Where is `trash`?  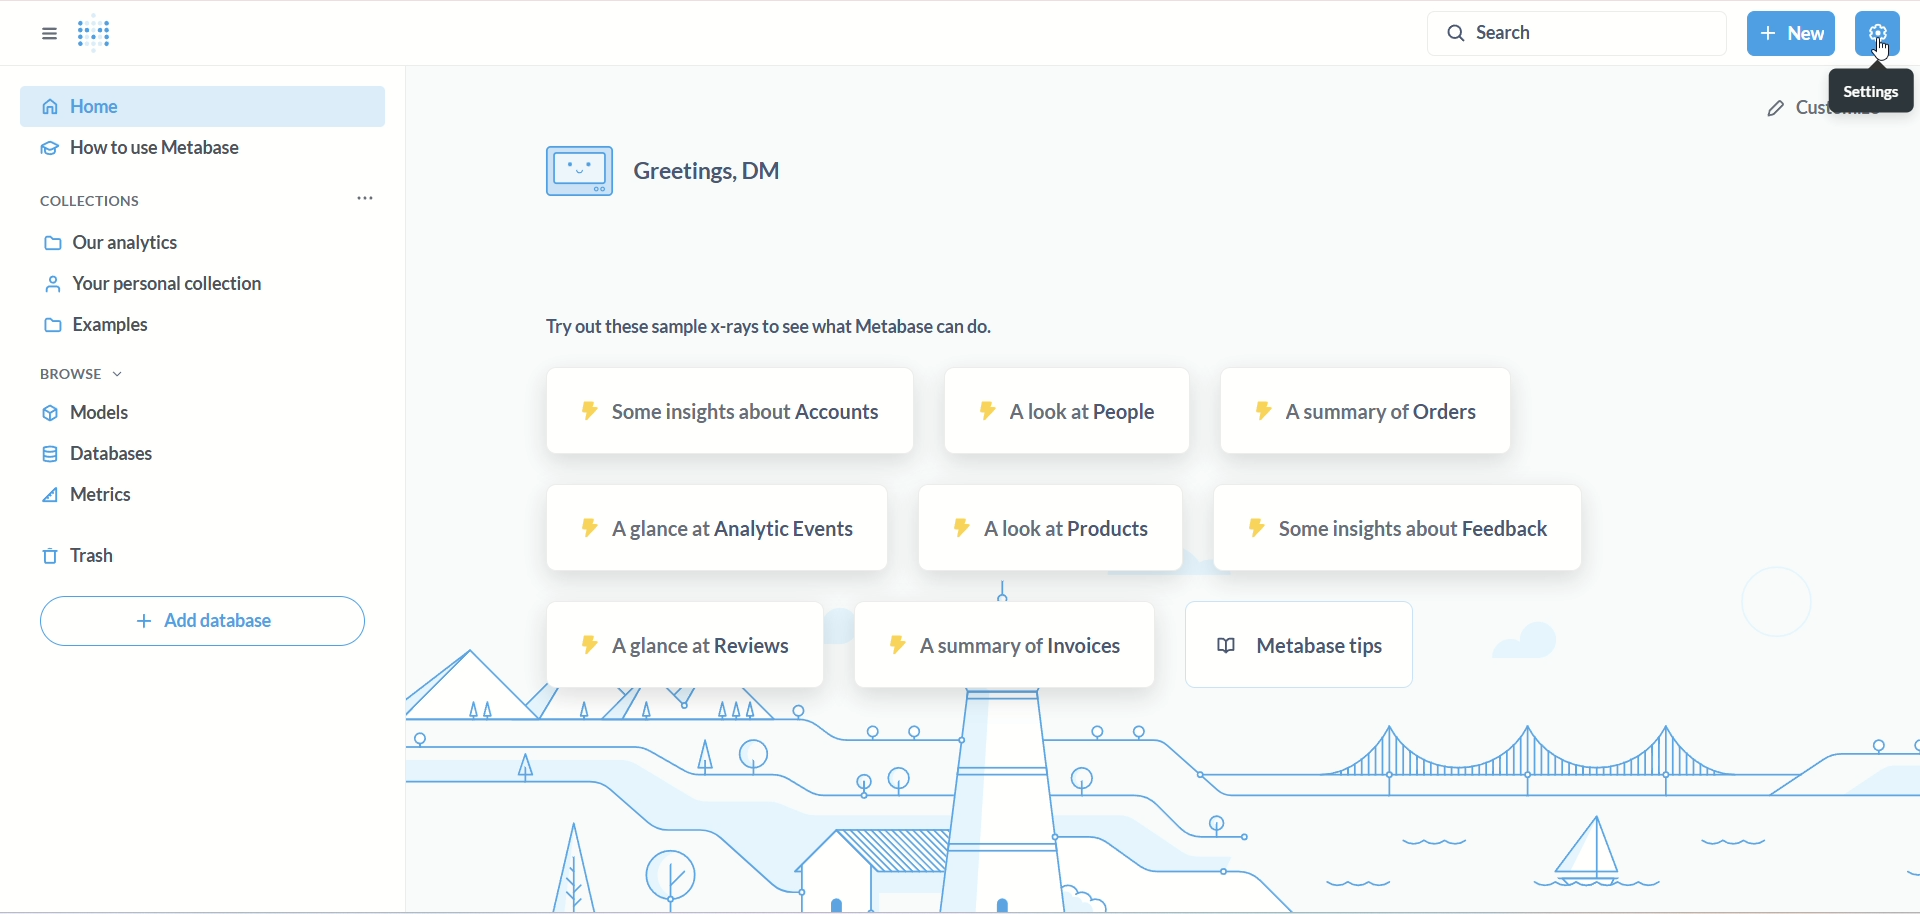
trash is located at coordinates (76, 554).